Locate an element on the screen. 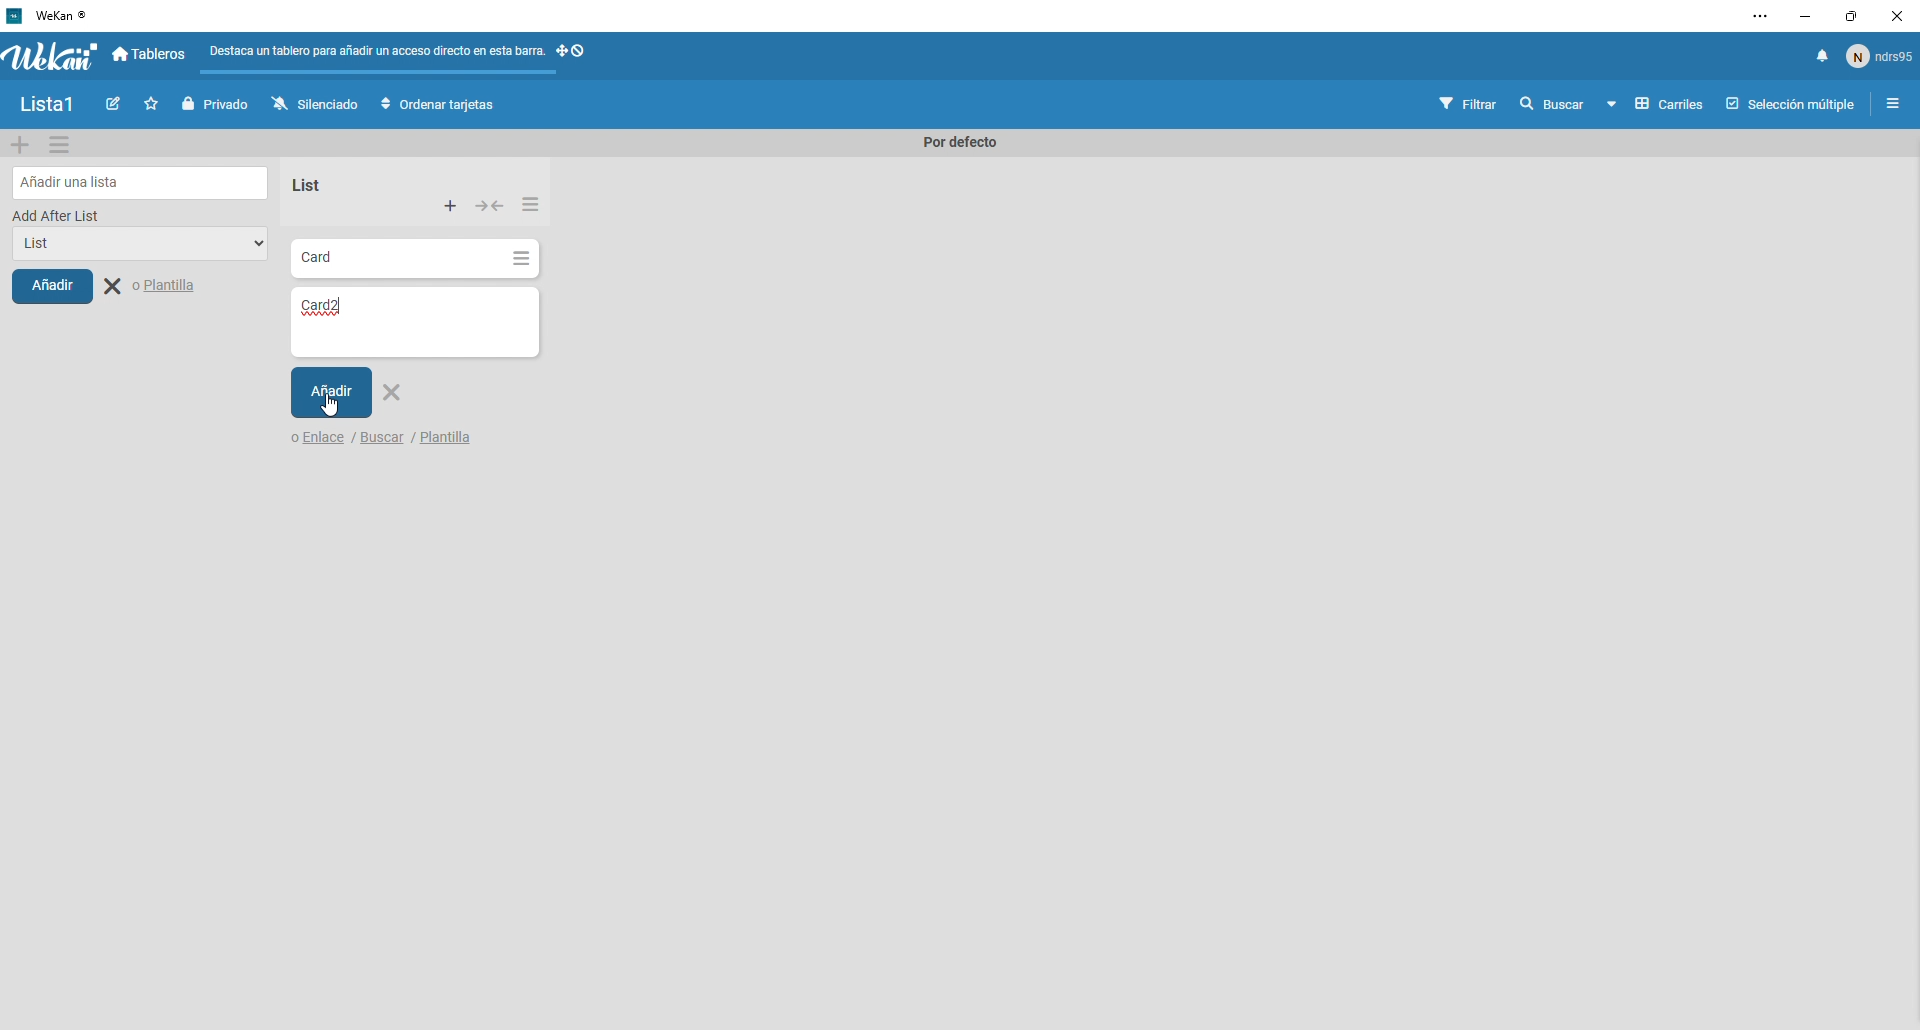  Add a list is located at coordinates (142, 182).